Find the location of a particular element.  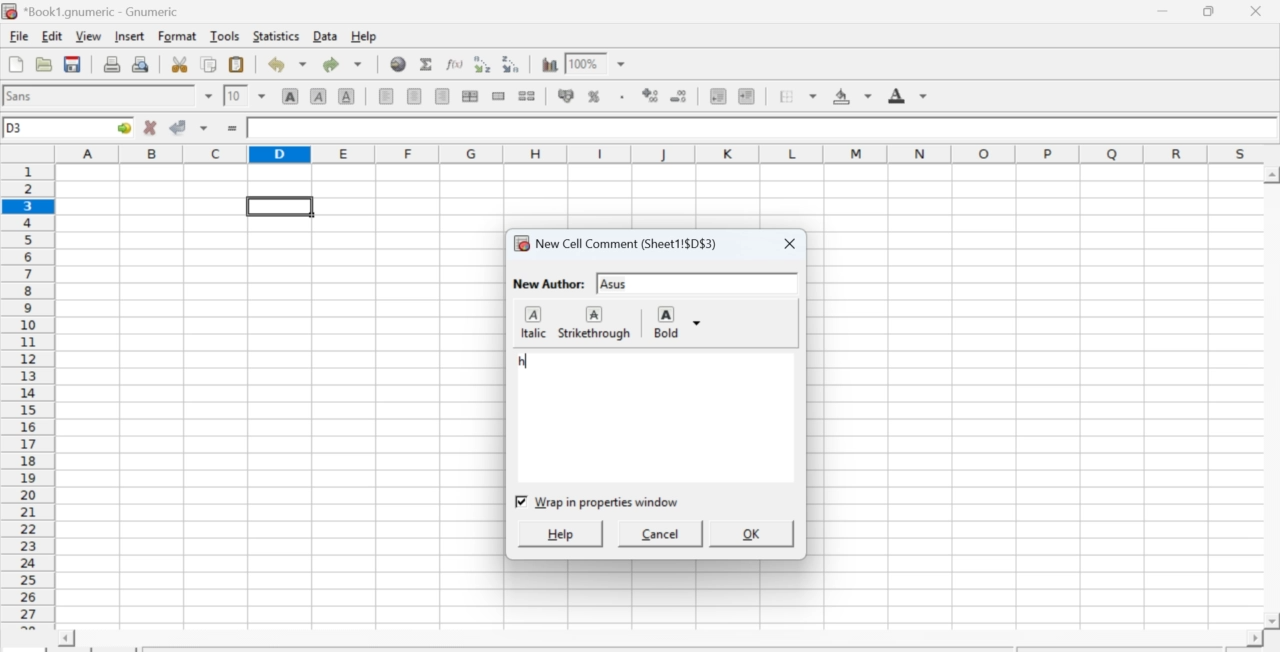

italic is located at coordinates (531, 323).